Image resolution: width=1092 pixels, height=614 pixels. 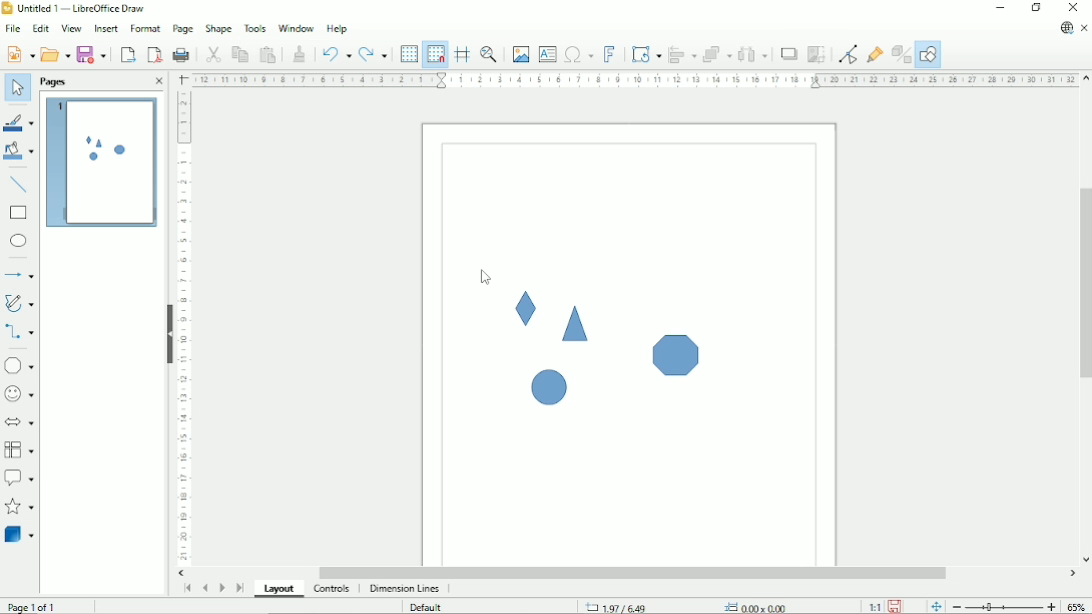 What do you see at coordinates (520, 53) in the screenshot?
I see `Insert image` at bounding box center [520, 53].